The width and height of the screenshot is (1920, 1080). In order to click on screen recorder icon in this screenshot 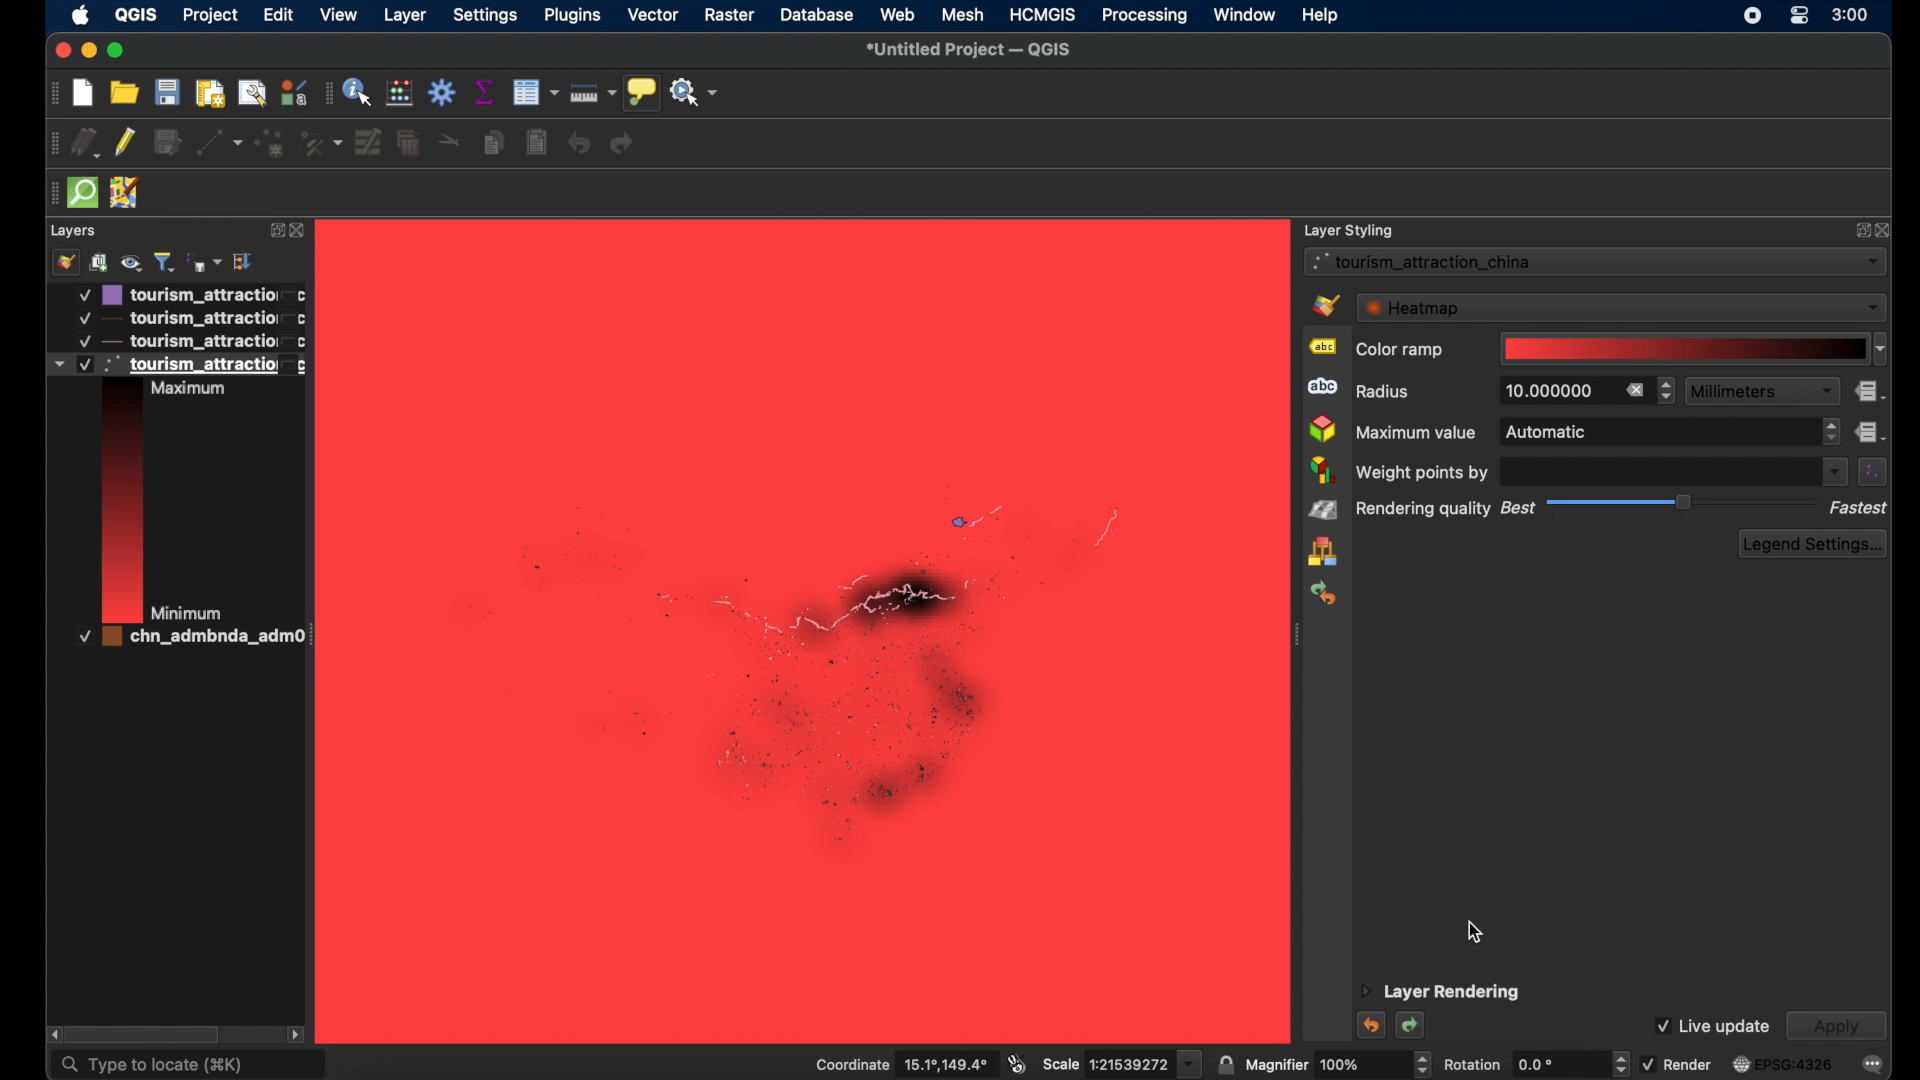, I will do `click(1753, 18)`.